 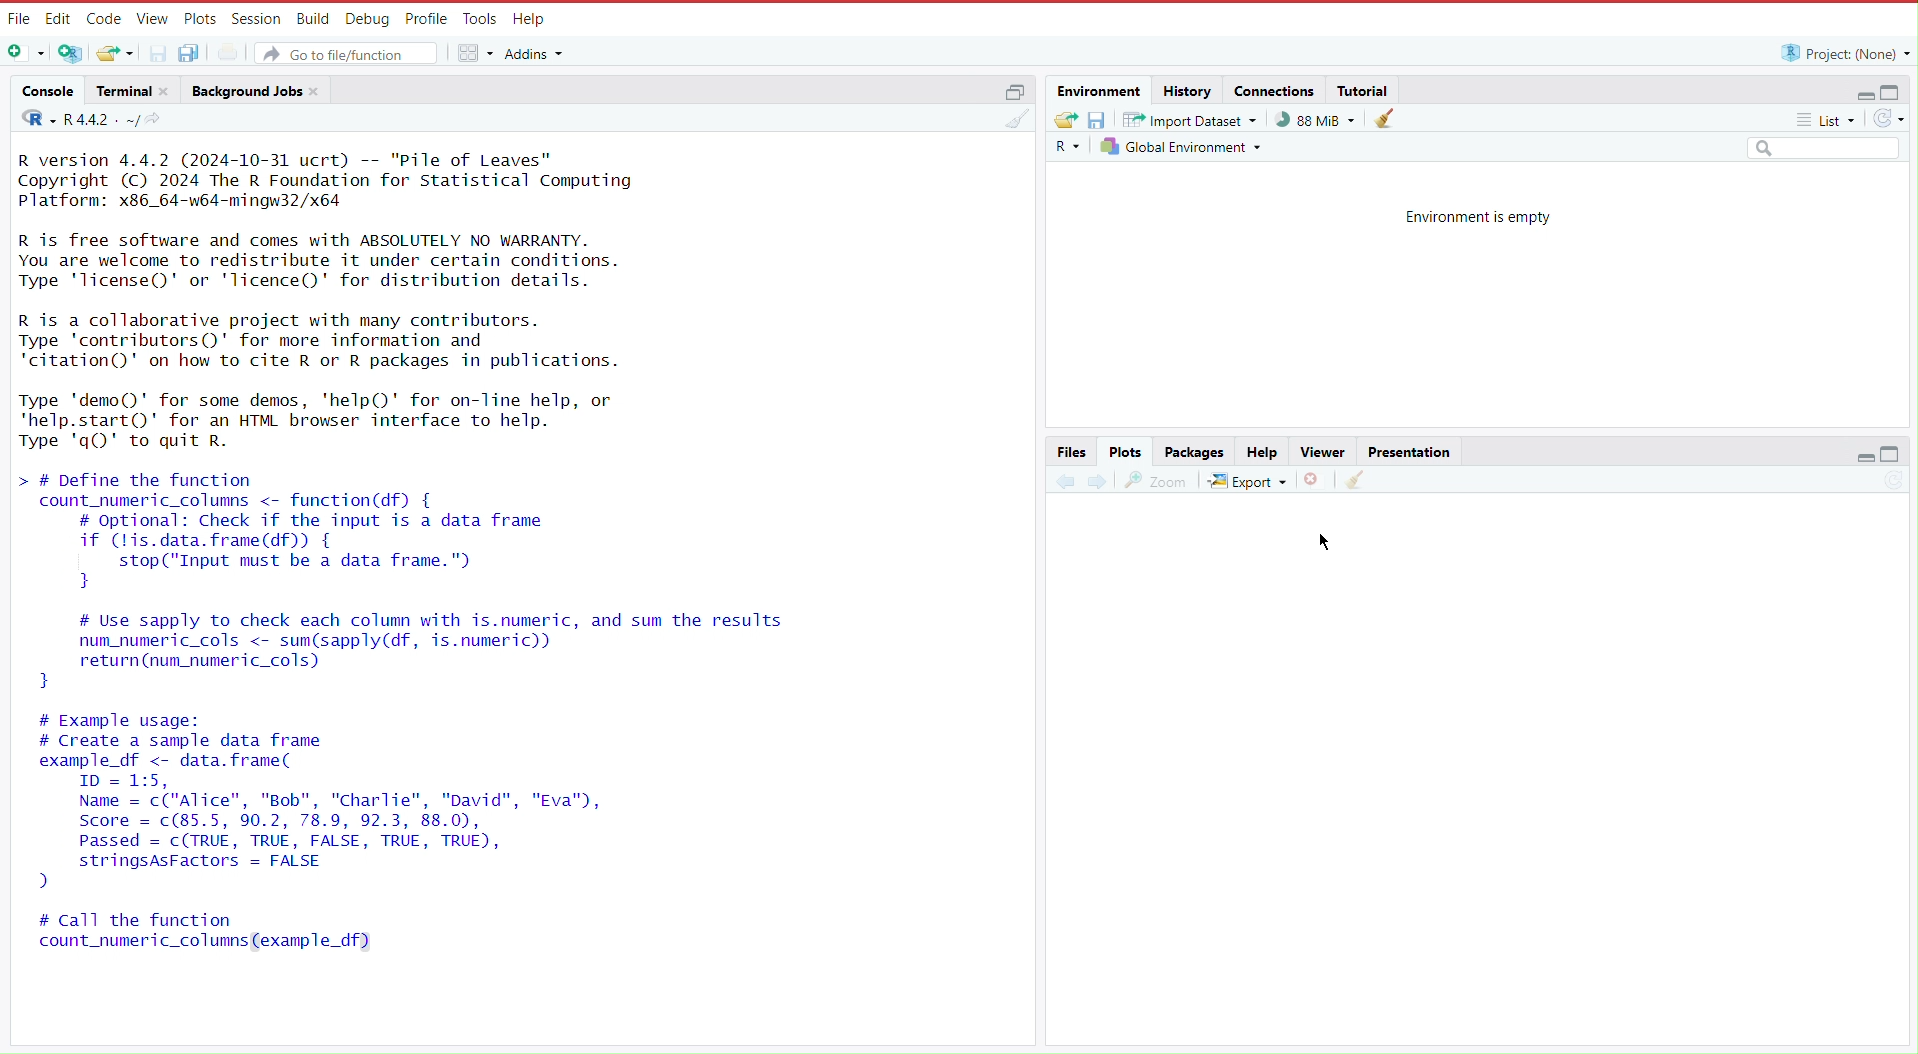 What do you see at coordinates (477, 20) in the screenshot?
I see `Tools` at bounding box center [477, 20].